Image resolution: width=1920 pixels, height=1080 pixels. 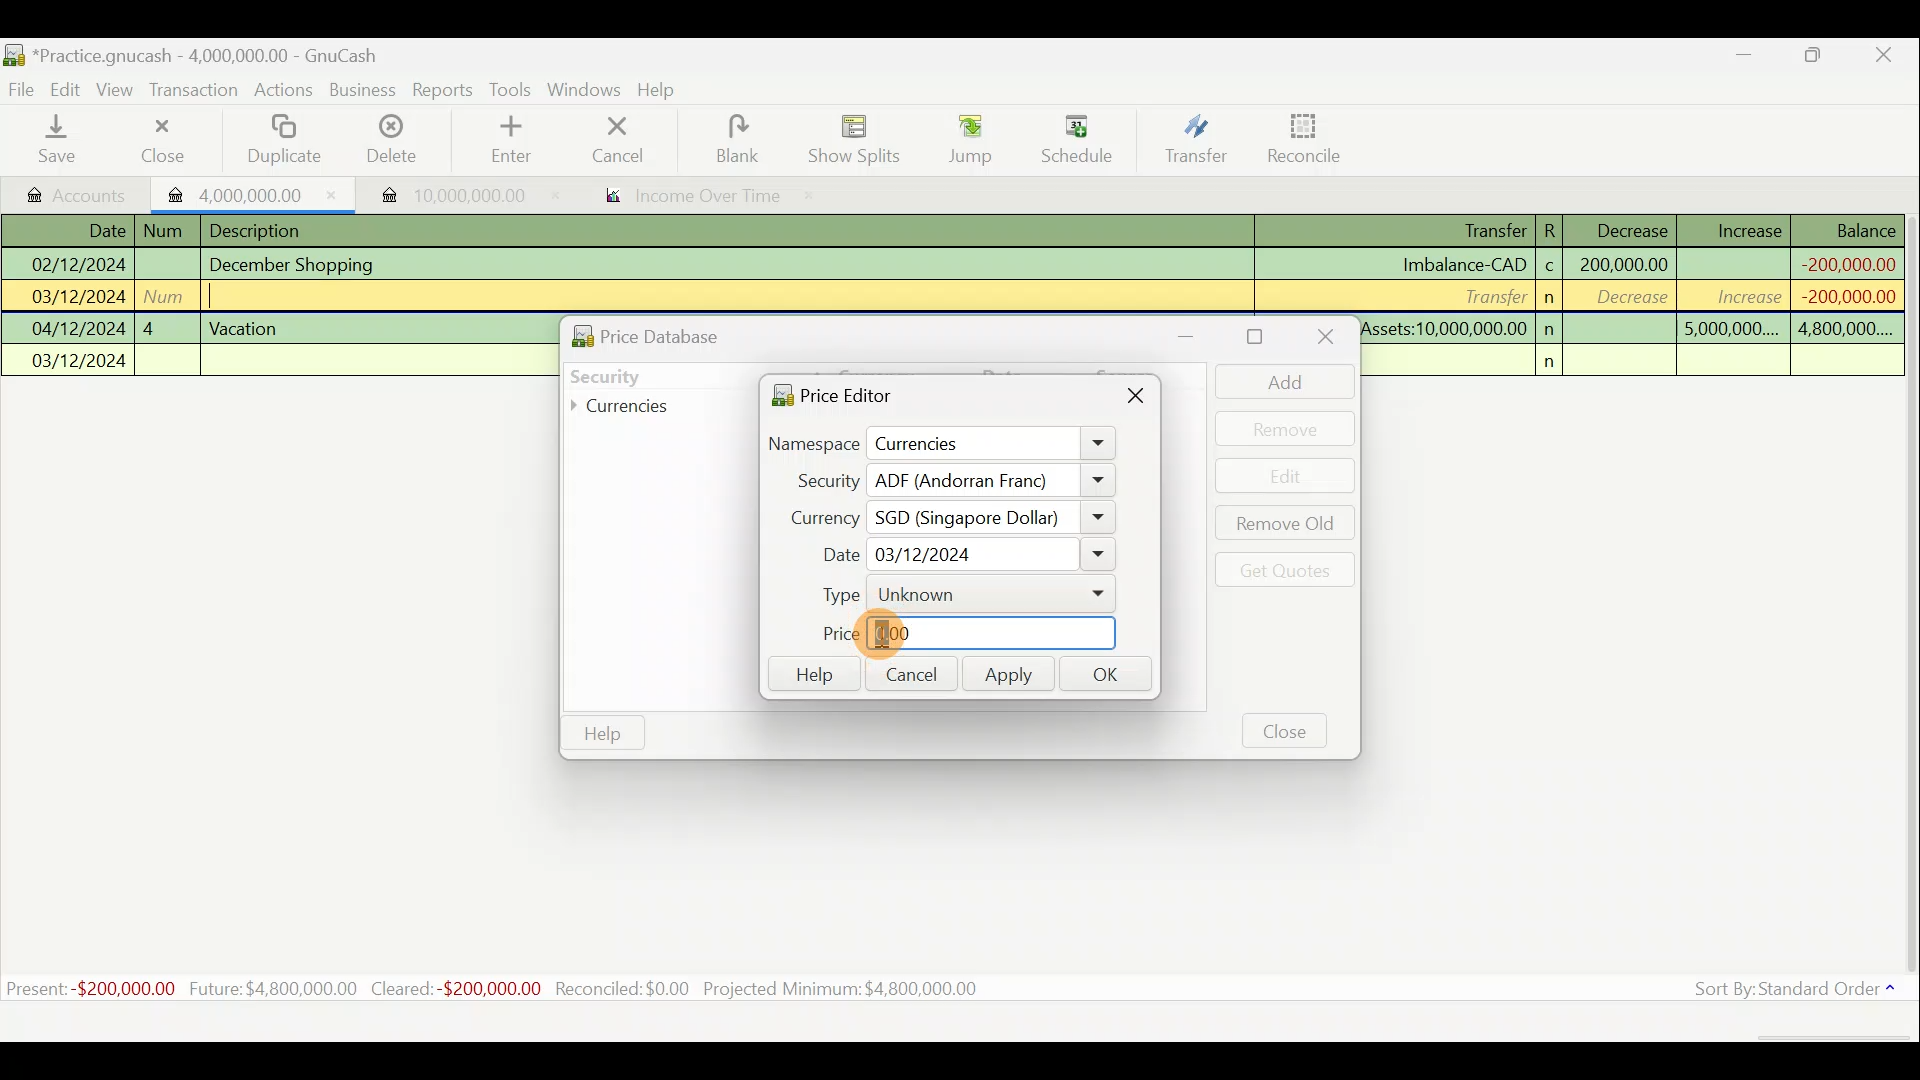 What do you see at coordinates (959, 555) in the screenshot?
I see `Date` at bounding box center [959, 555].